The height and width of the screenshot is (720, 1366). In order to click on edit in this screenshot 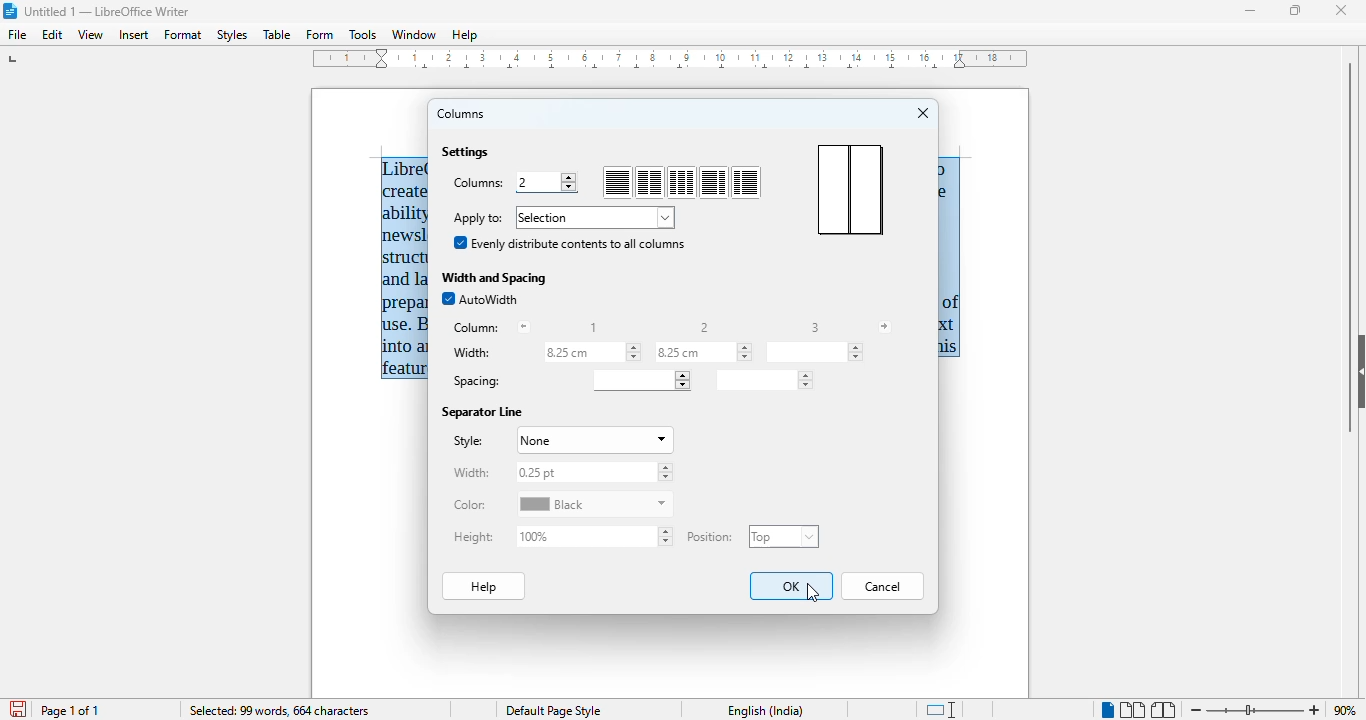, I will do `click(54, 35)`.